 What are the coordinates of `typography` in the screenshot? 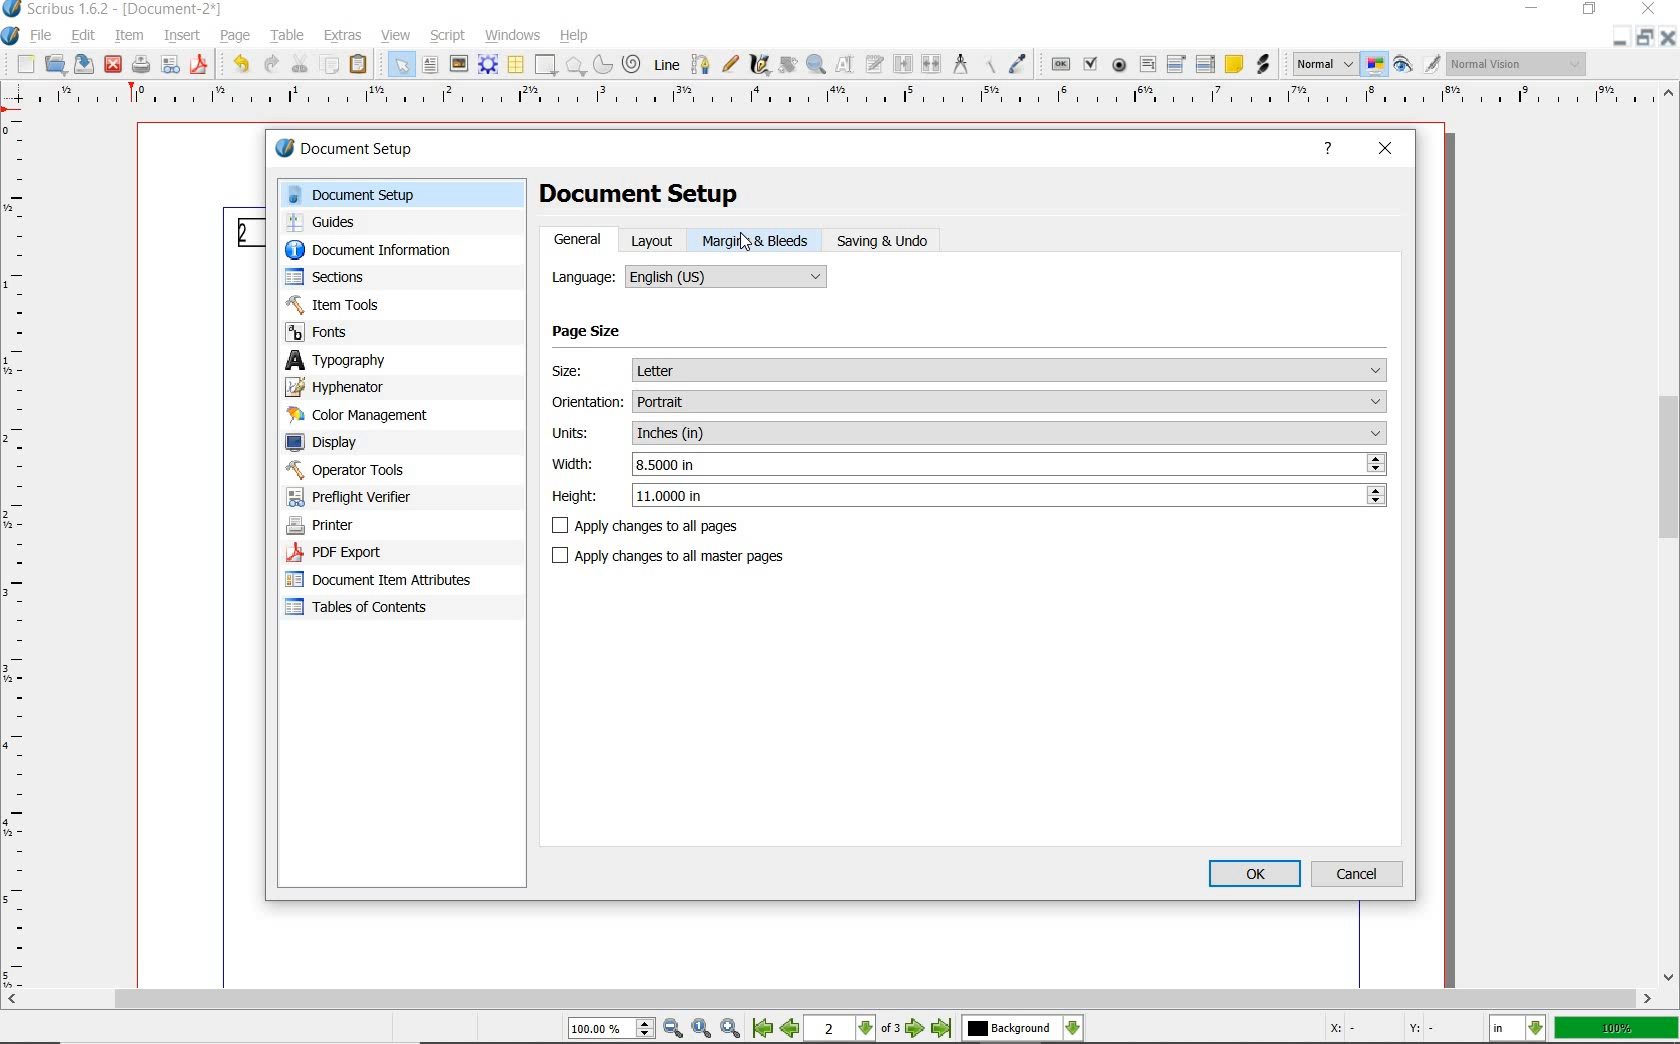 It's located at (402, 362).